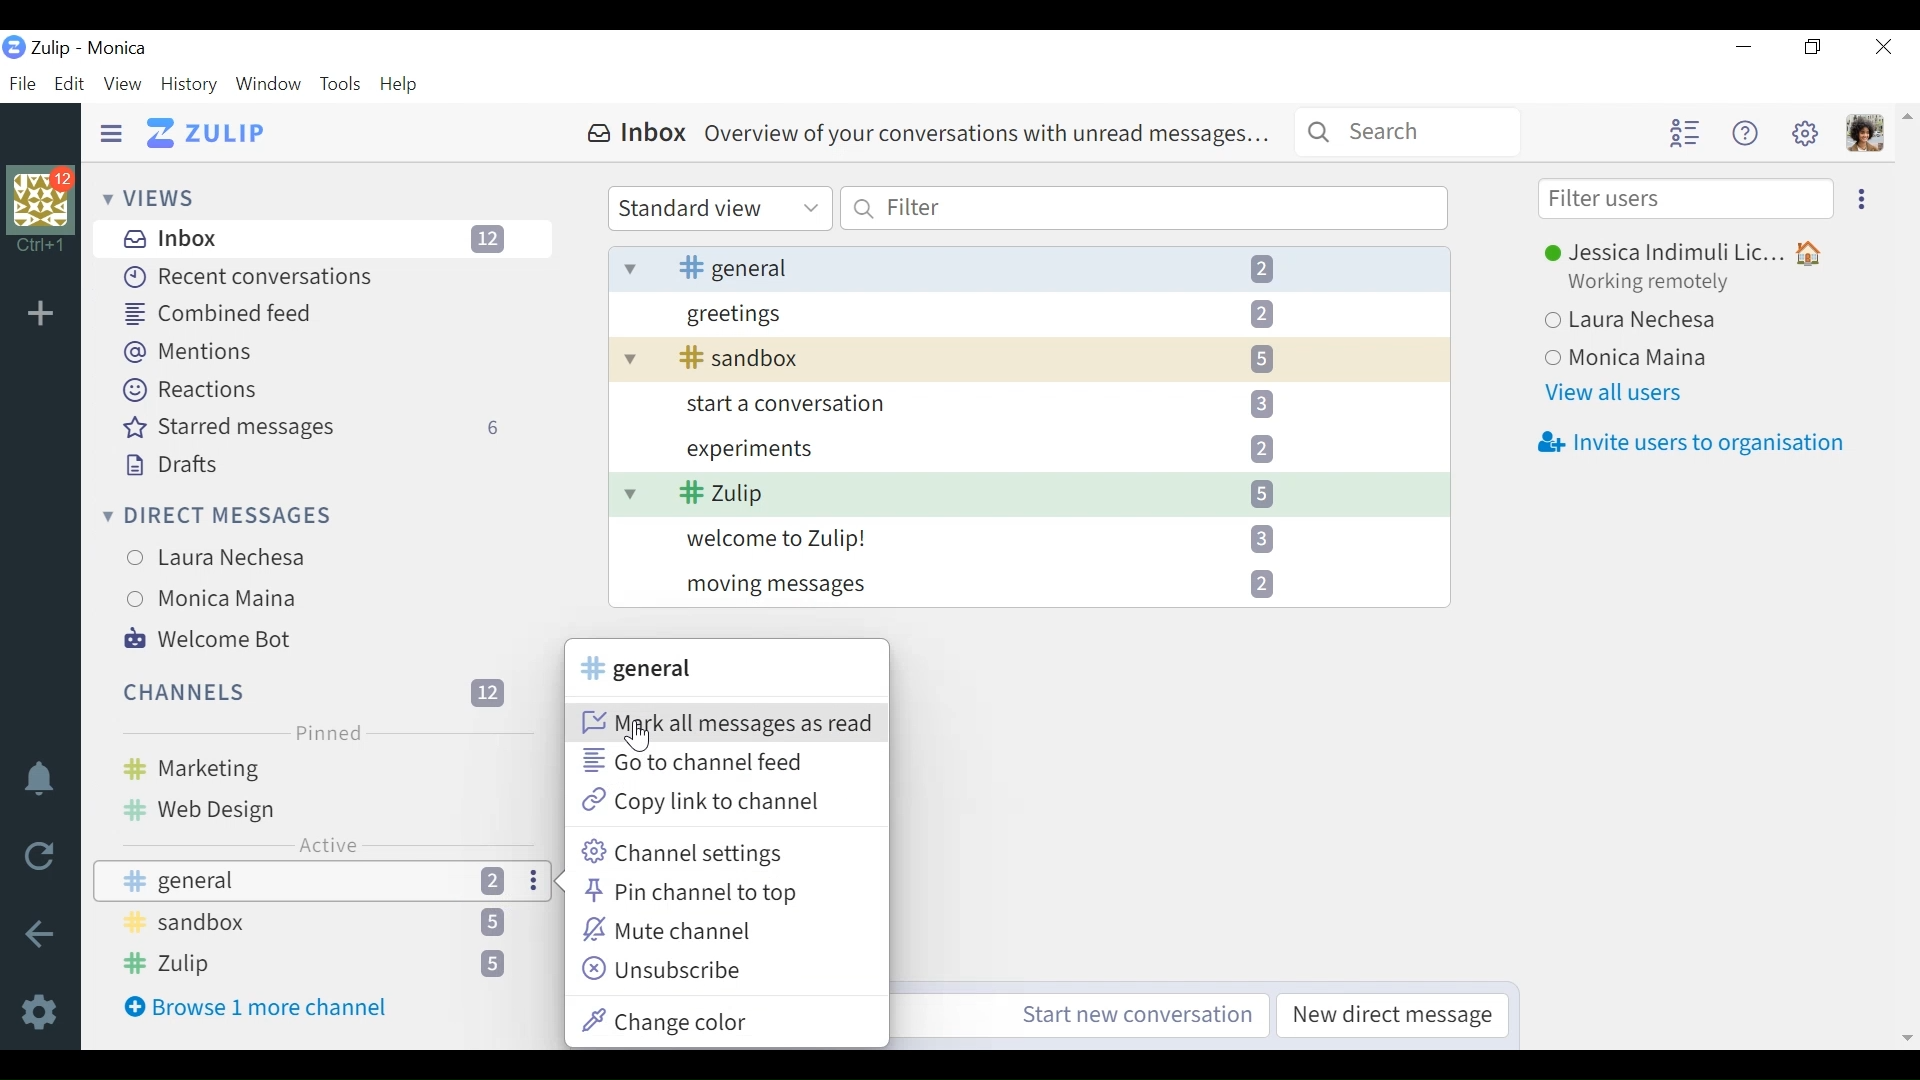 Image resolution: width=1920 pixels, height=1080 pixels. Describe the element at coordinates (316, 965) in the screenshot. I see `Zulip 5` at that location.